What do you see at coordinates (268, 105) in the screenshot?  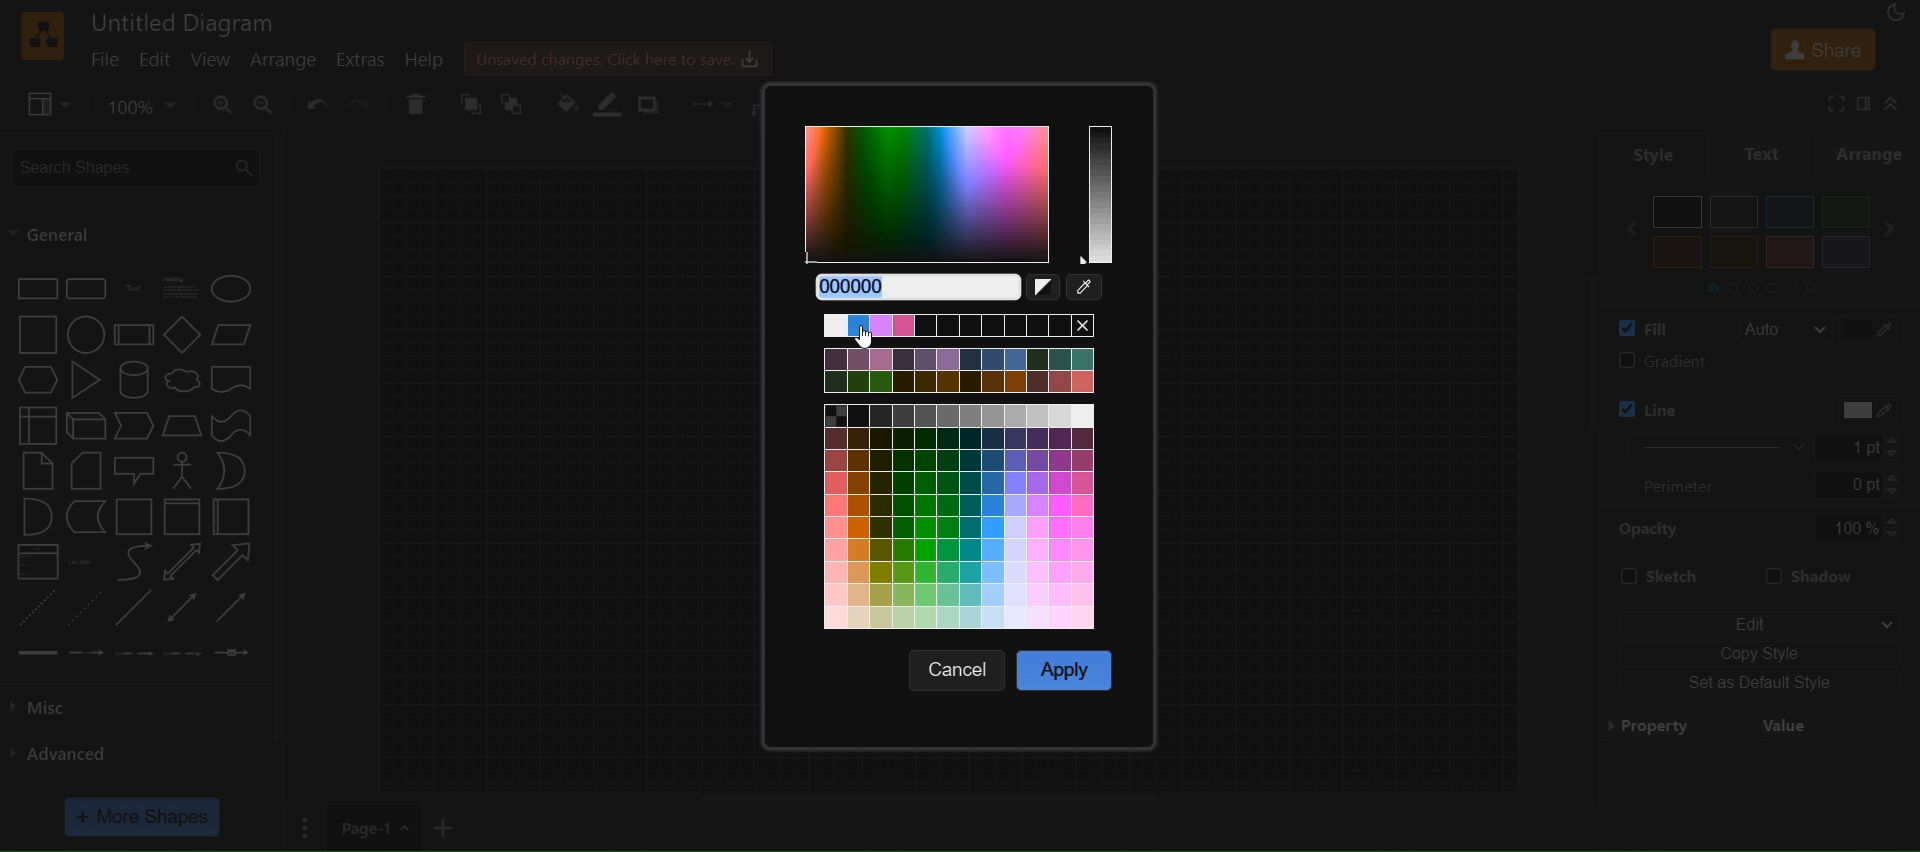 I see `zoom out` at bounding box center [268, 105].